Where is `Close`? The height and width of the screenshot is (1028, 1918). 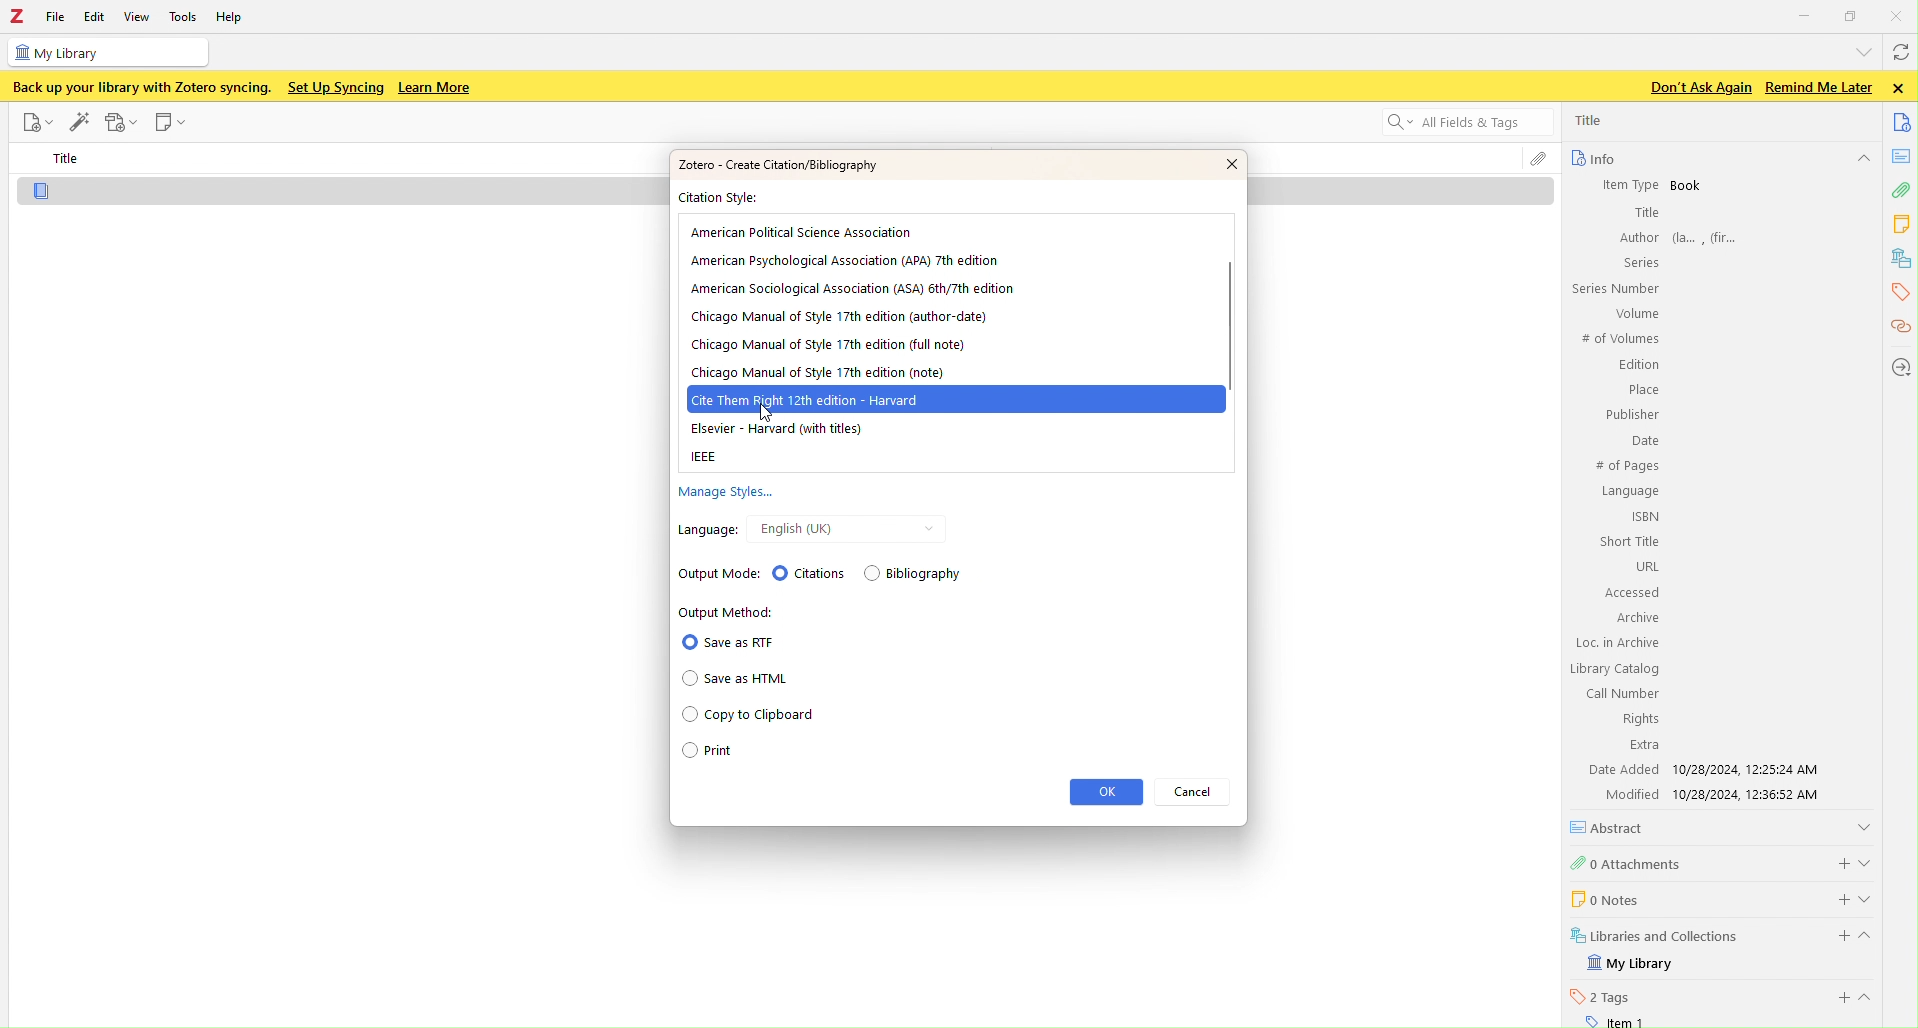
Close is located at coordinates (1899, 15).